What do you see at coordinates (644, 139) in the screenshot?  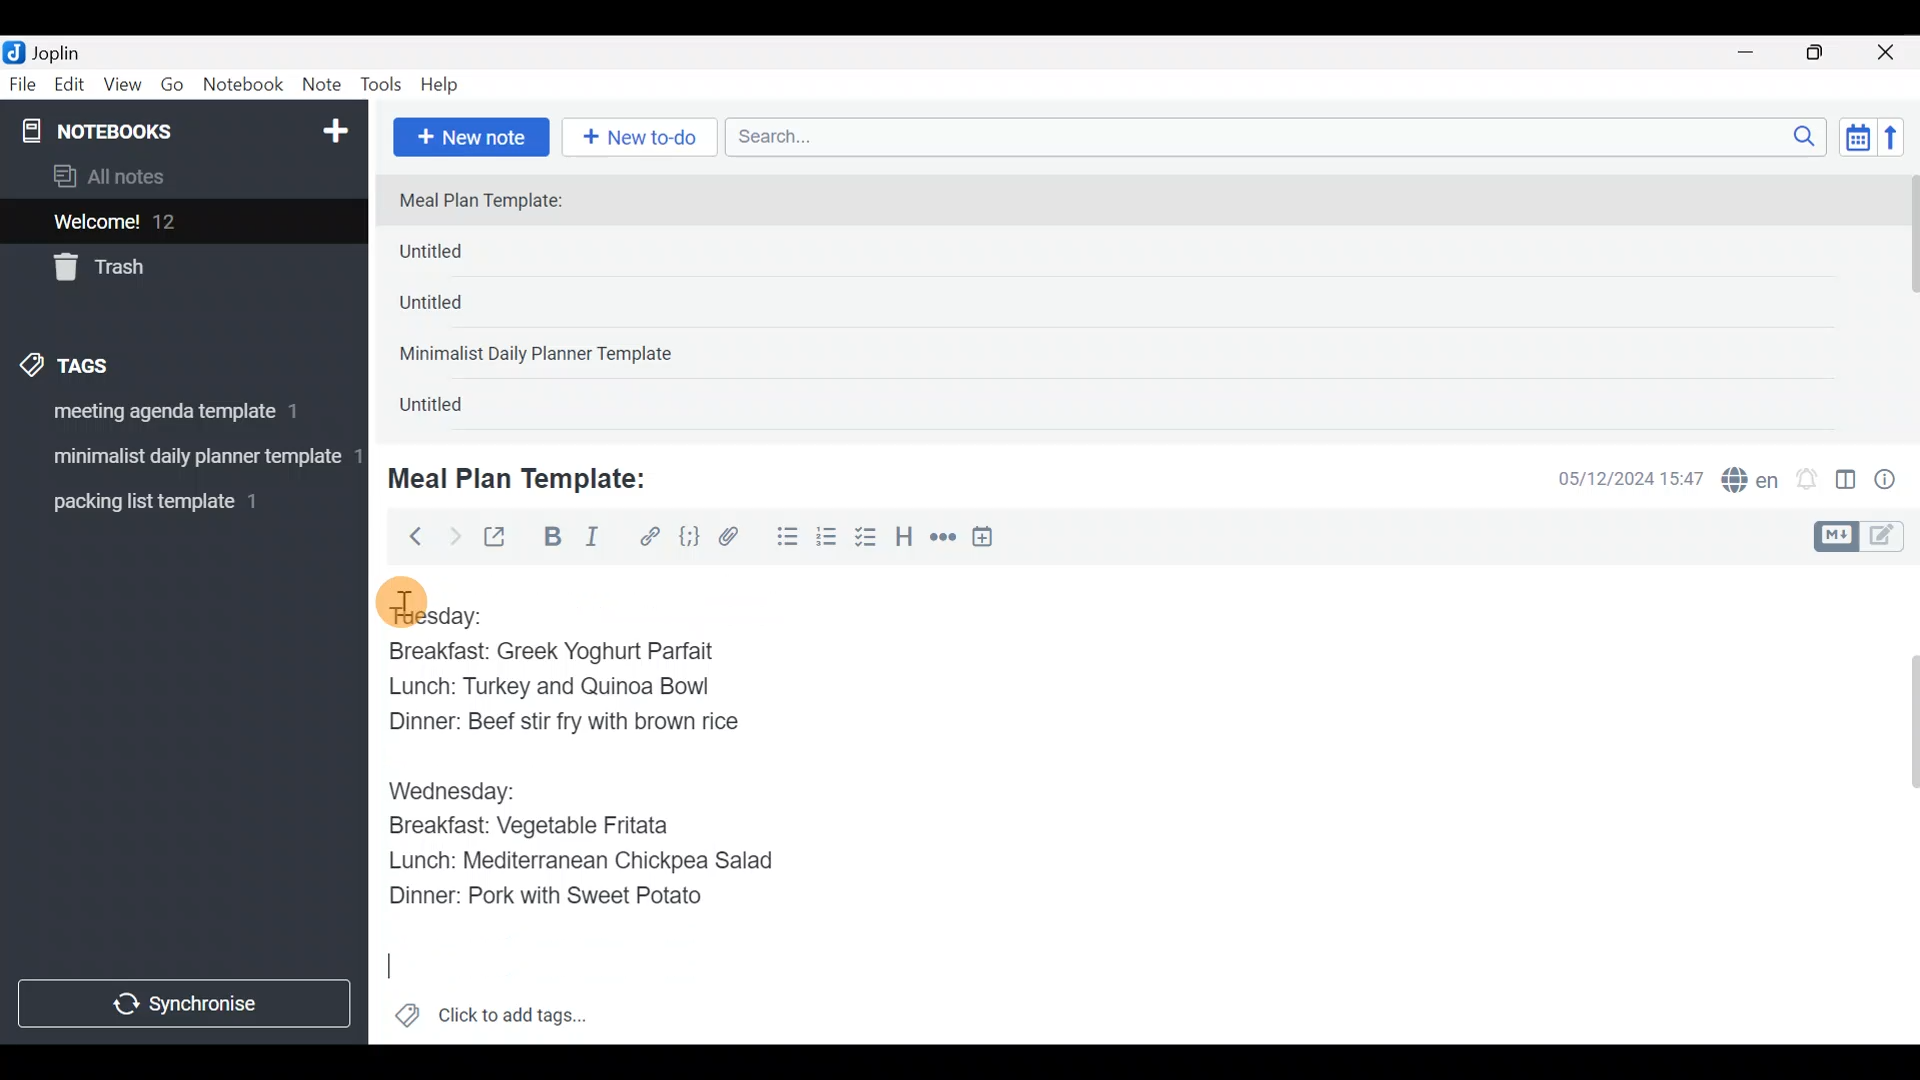 I see `New to-do` at bounding box center [644, 139].